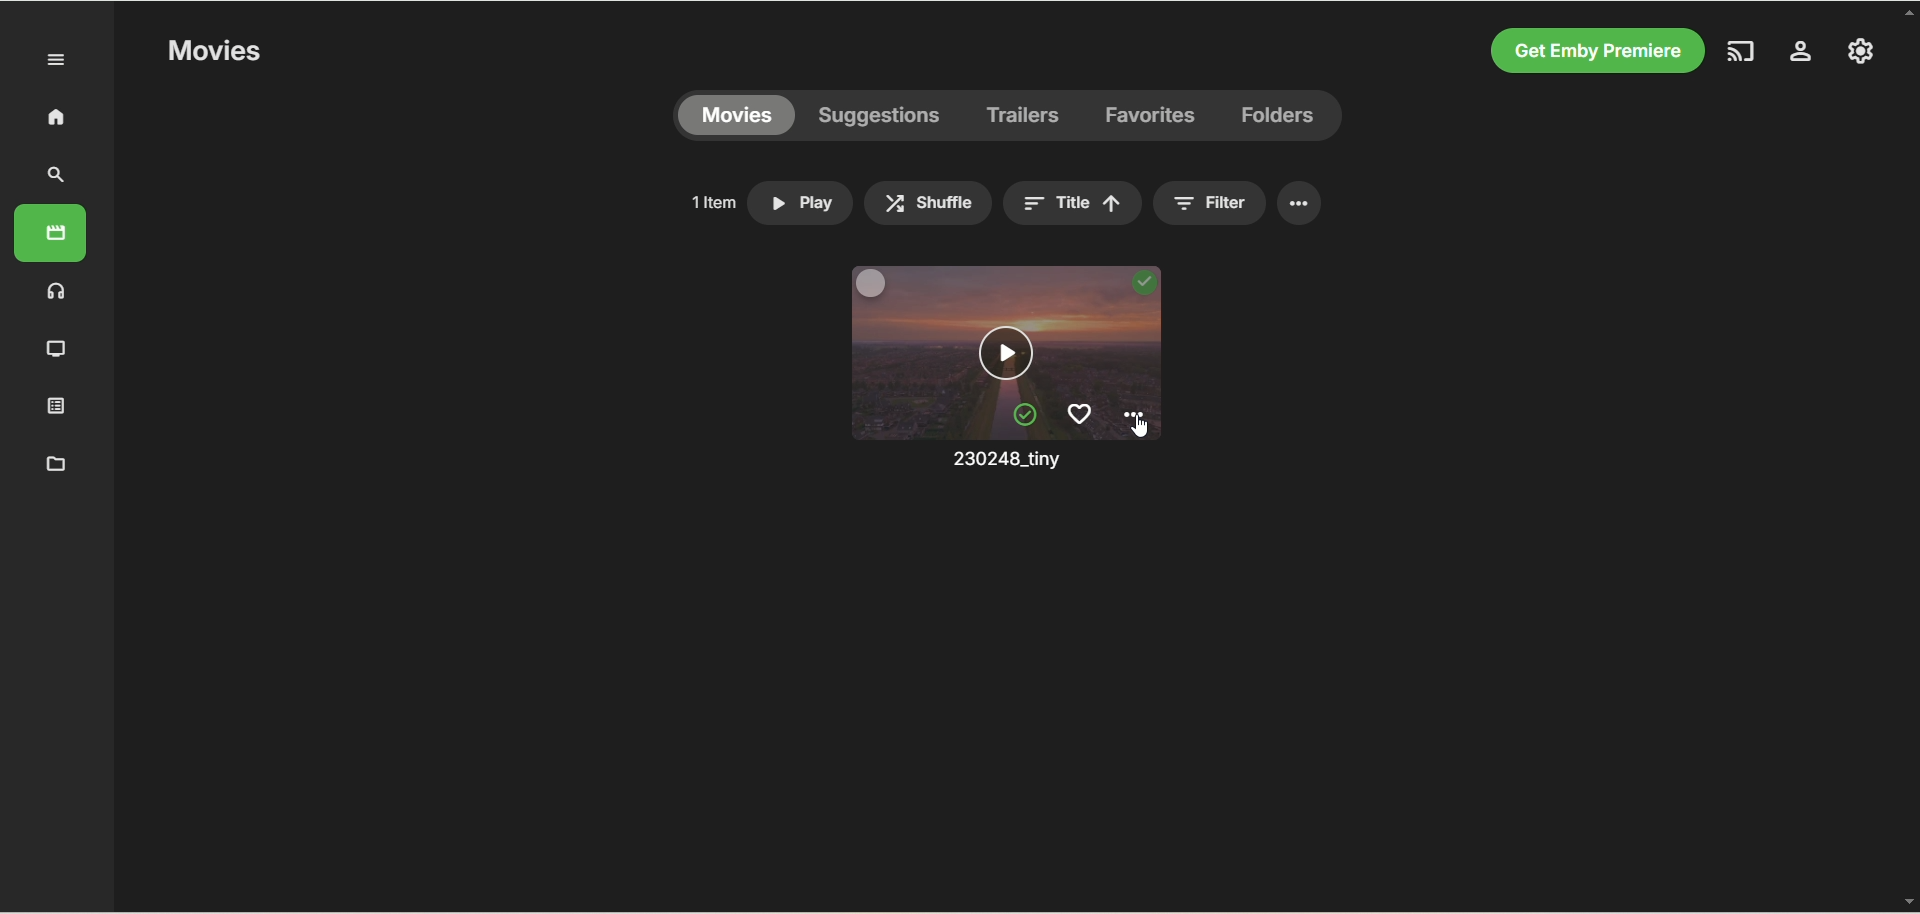 The height and width of the screenshot is (914, 1920). What do you see at coordinates (213, 52) in the screenshot?
I see `movies` at bounding box center [213, 52].